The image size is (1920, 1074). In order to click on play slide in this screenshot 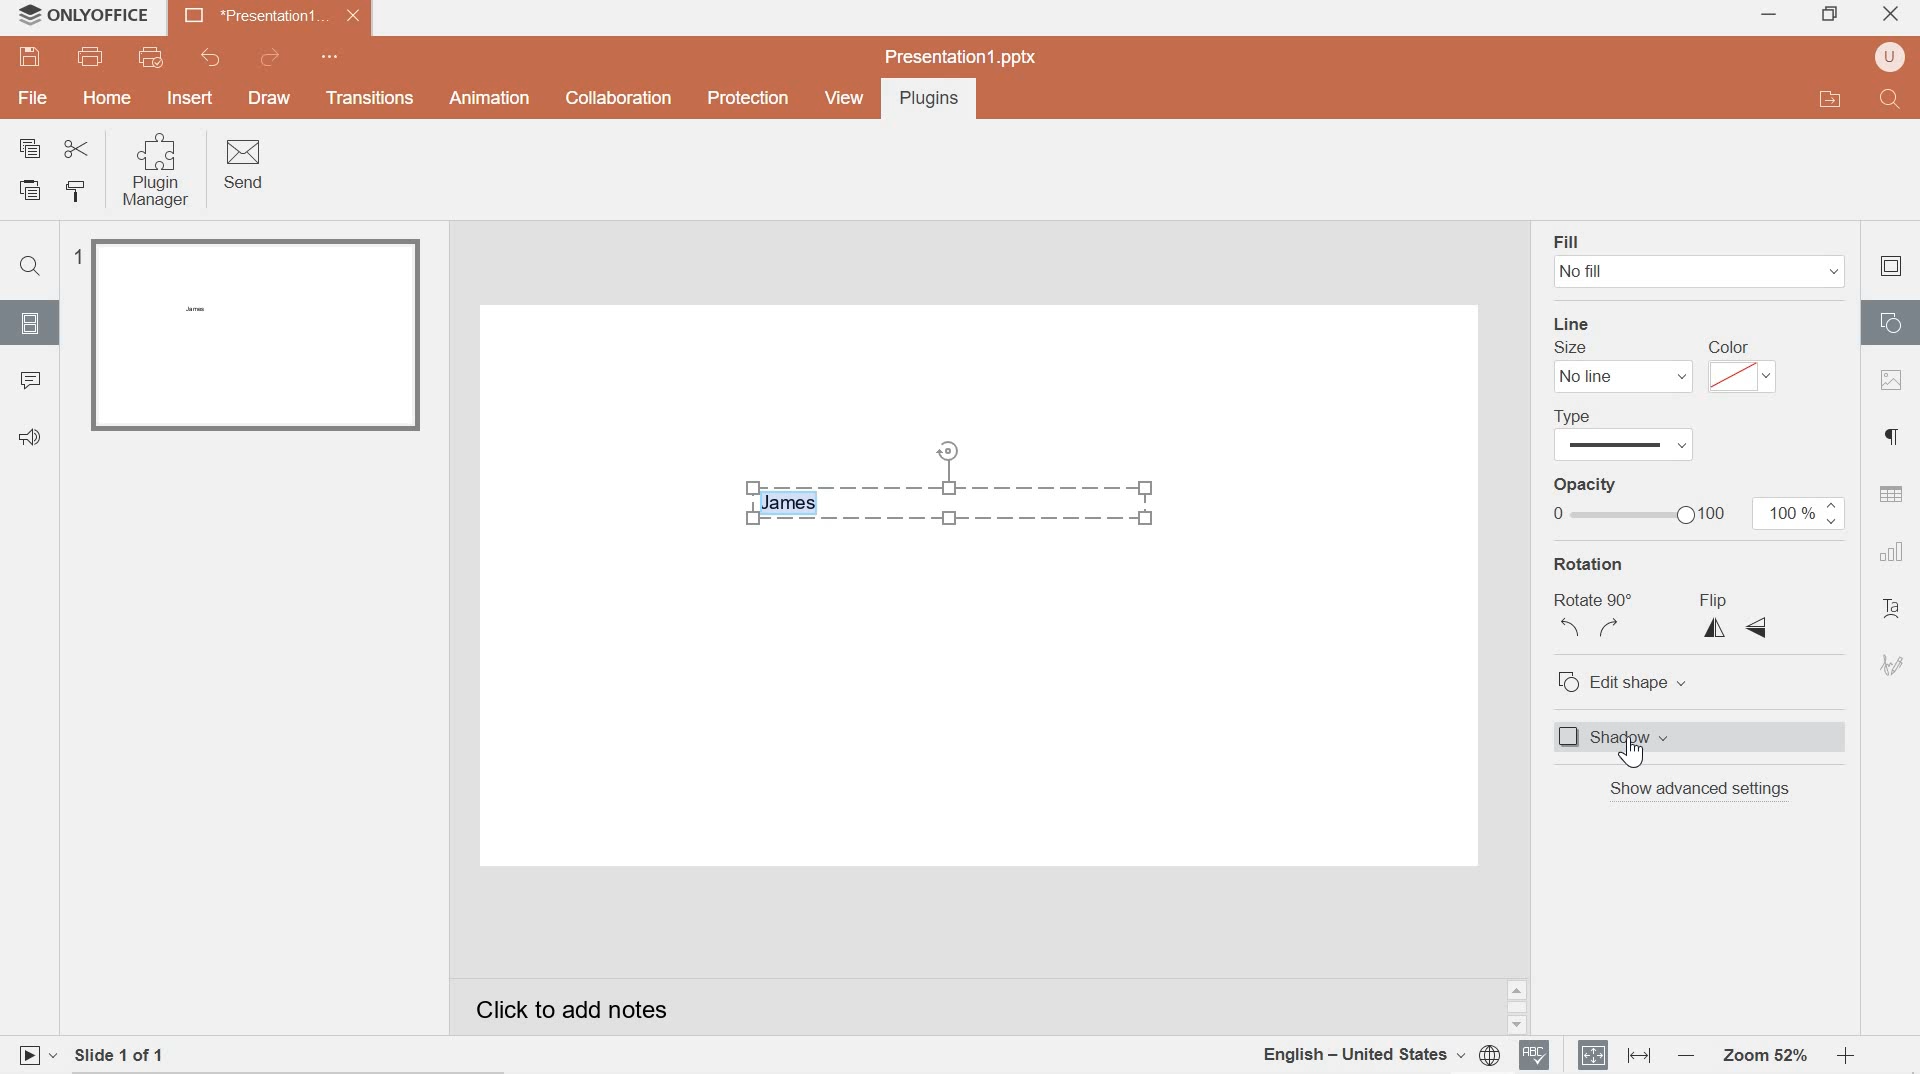, I will do `click(35, 1054)`.